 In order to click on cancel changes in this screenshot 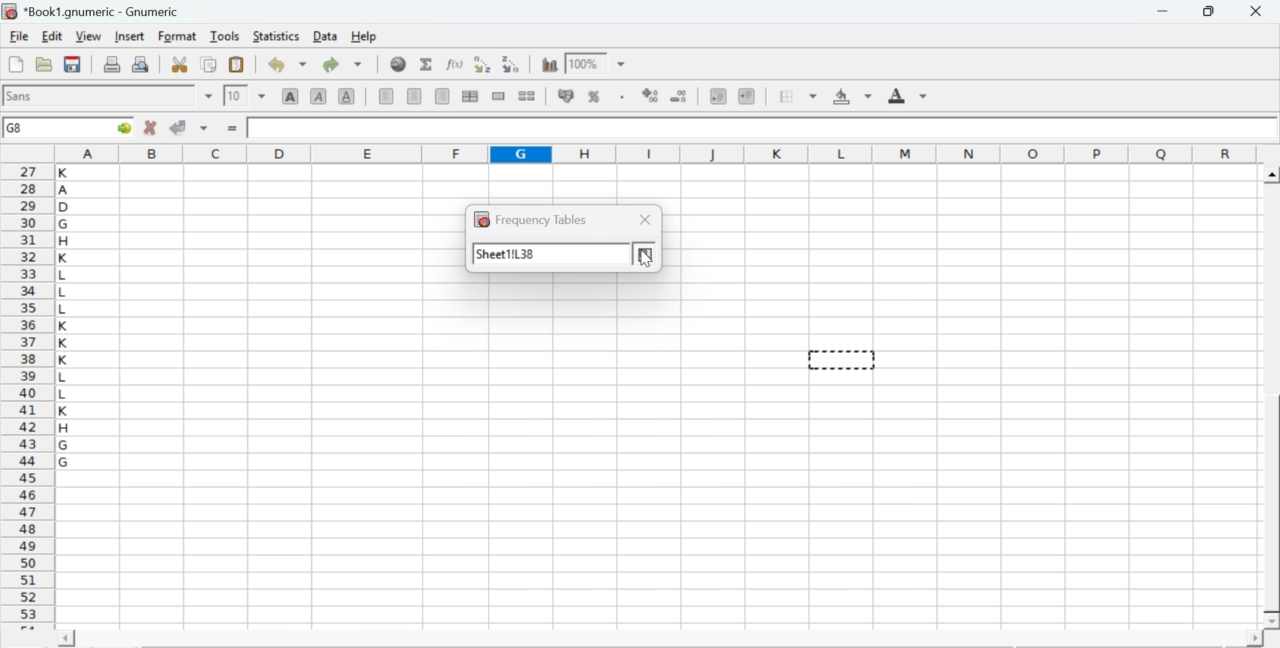, I will do `click(151, 127)`.